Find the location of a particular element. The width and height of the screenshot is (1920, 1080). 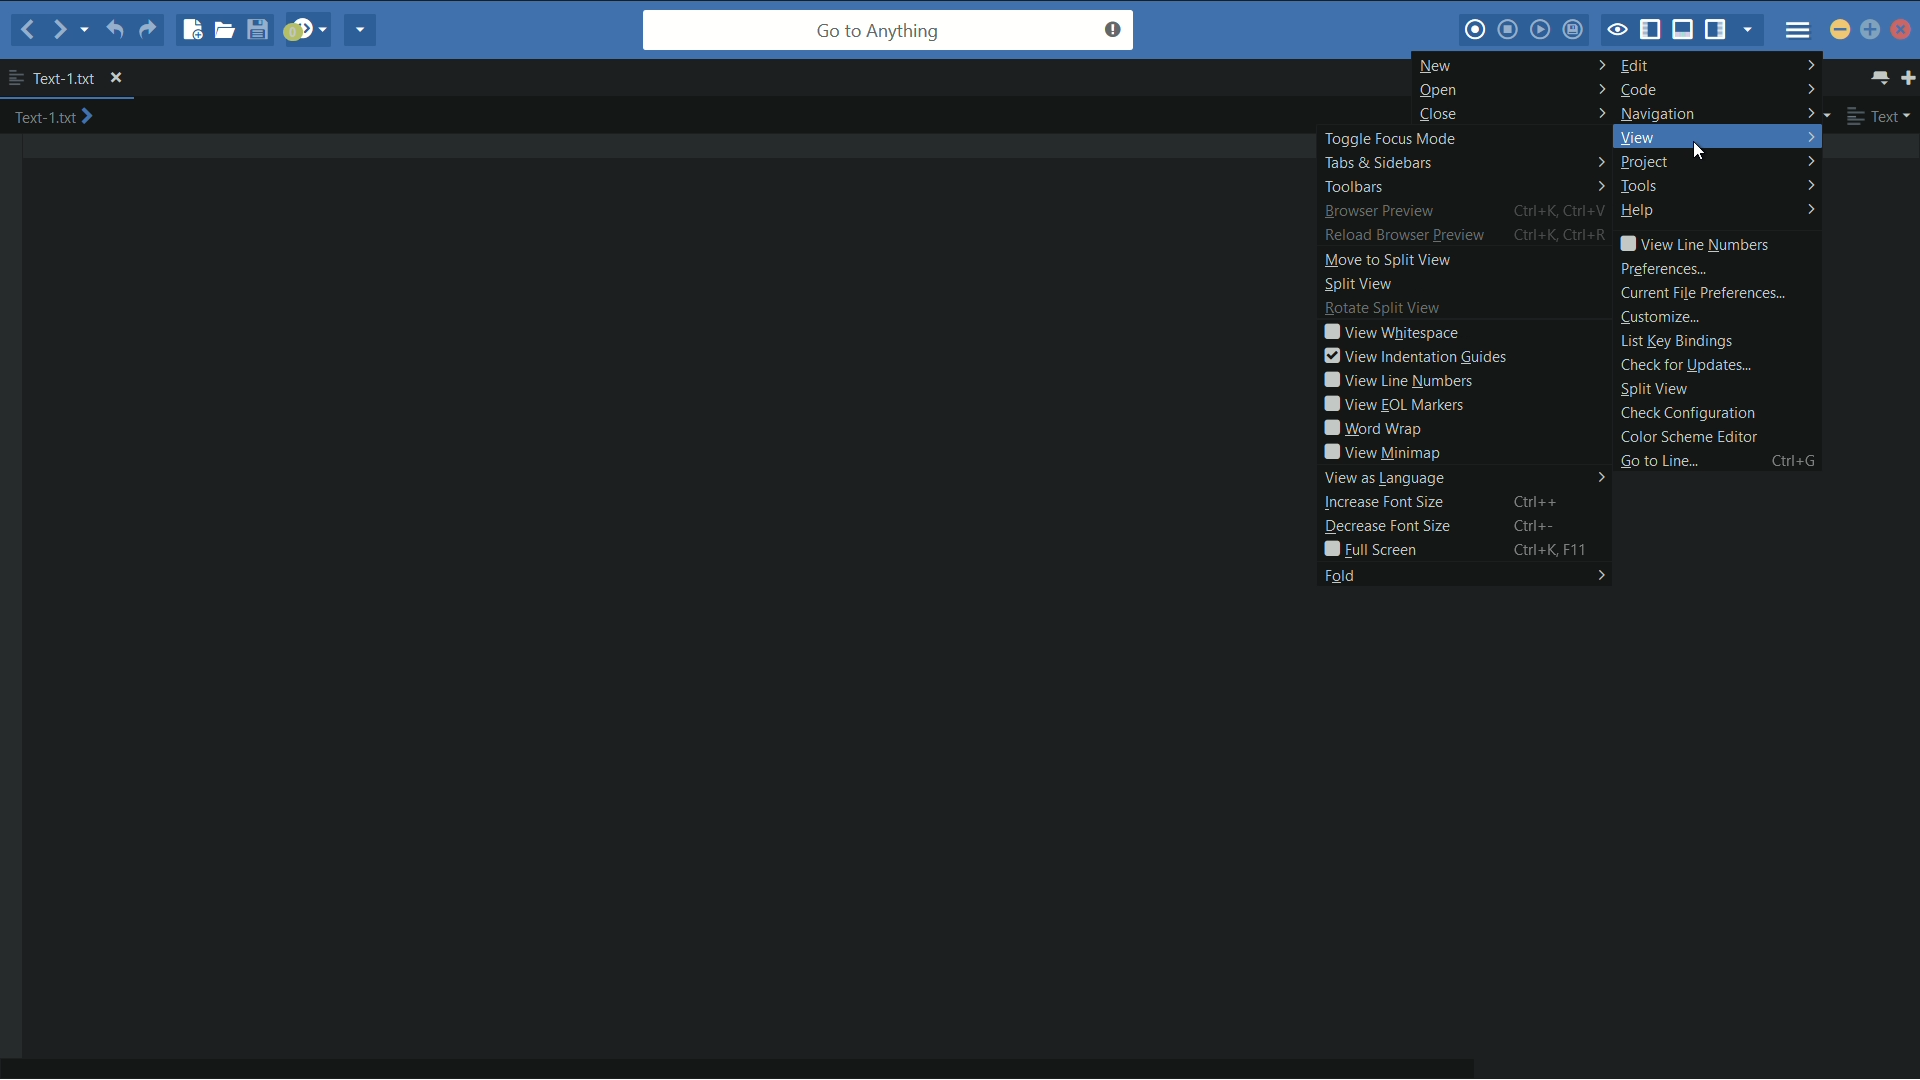

recent locations is located at coordinates (86, 33).